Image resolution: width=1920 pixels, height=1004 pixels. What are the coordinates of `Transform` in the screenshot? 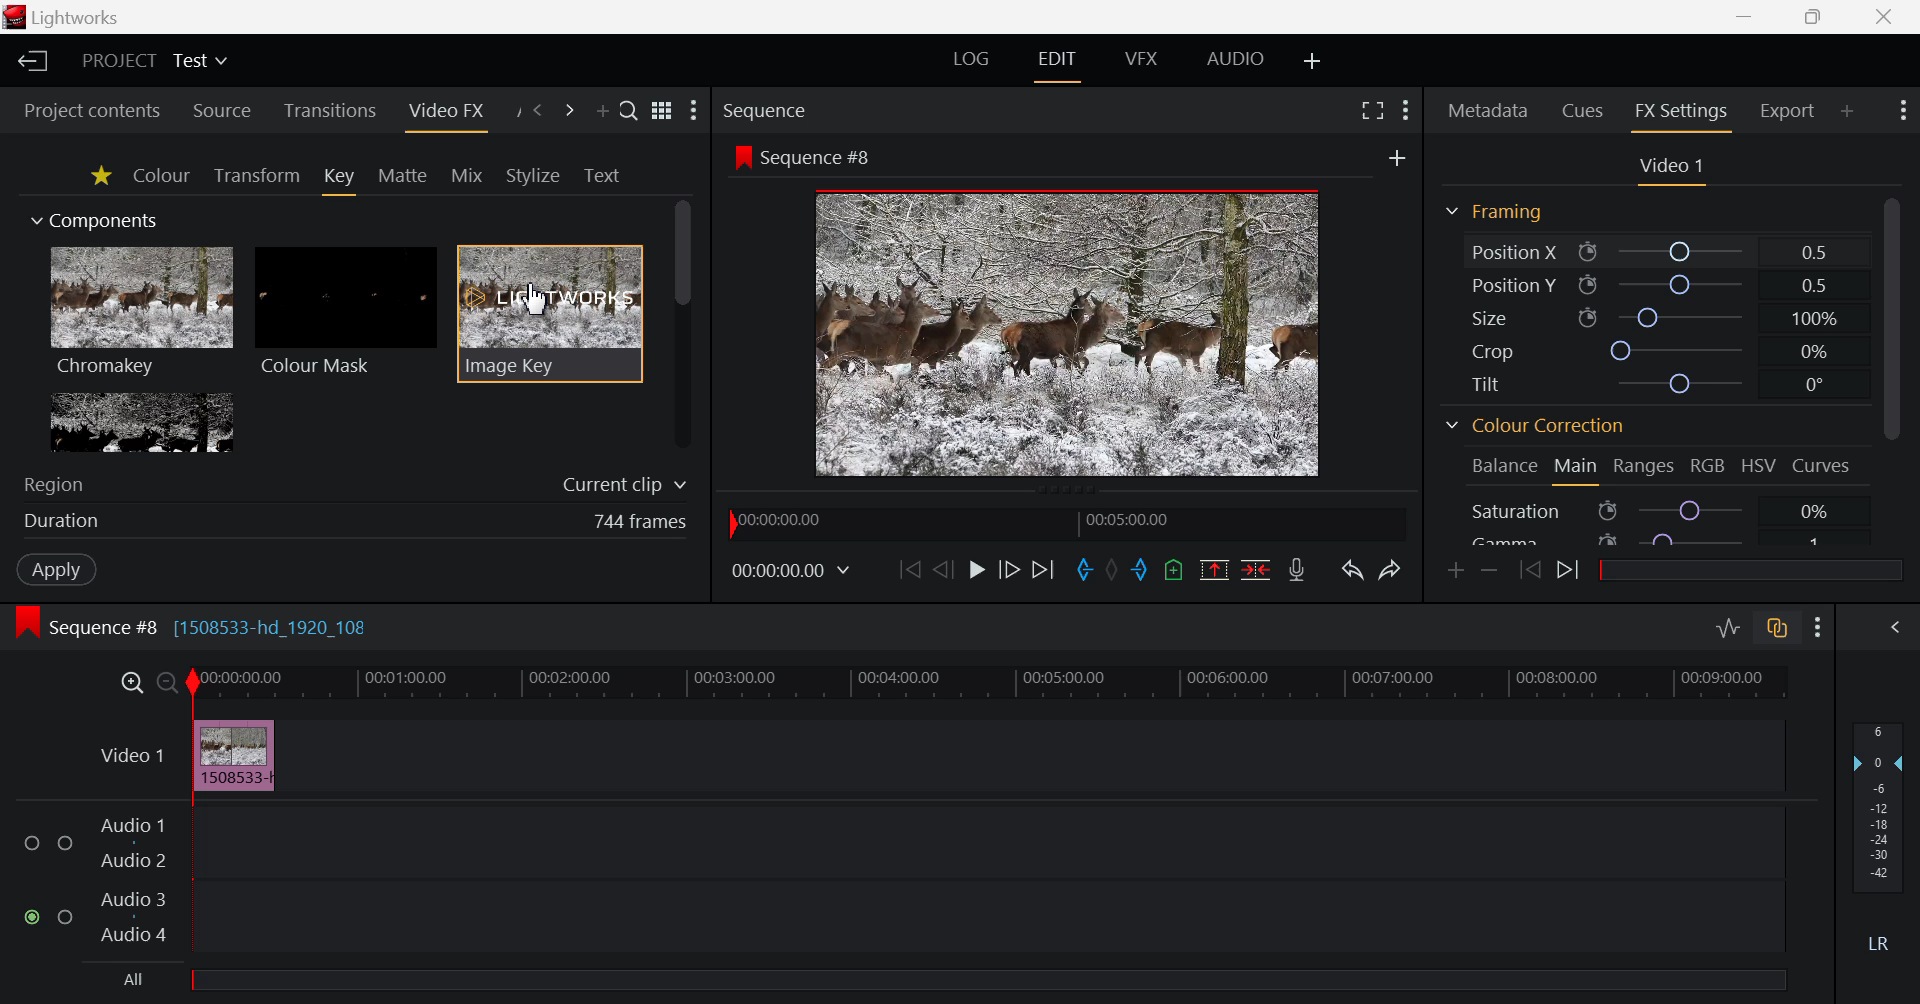 It's located at (254, 177).